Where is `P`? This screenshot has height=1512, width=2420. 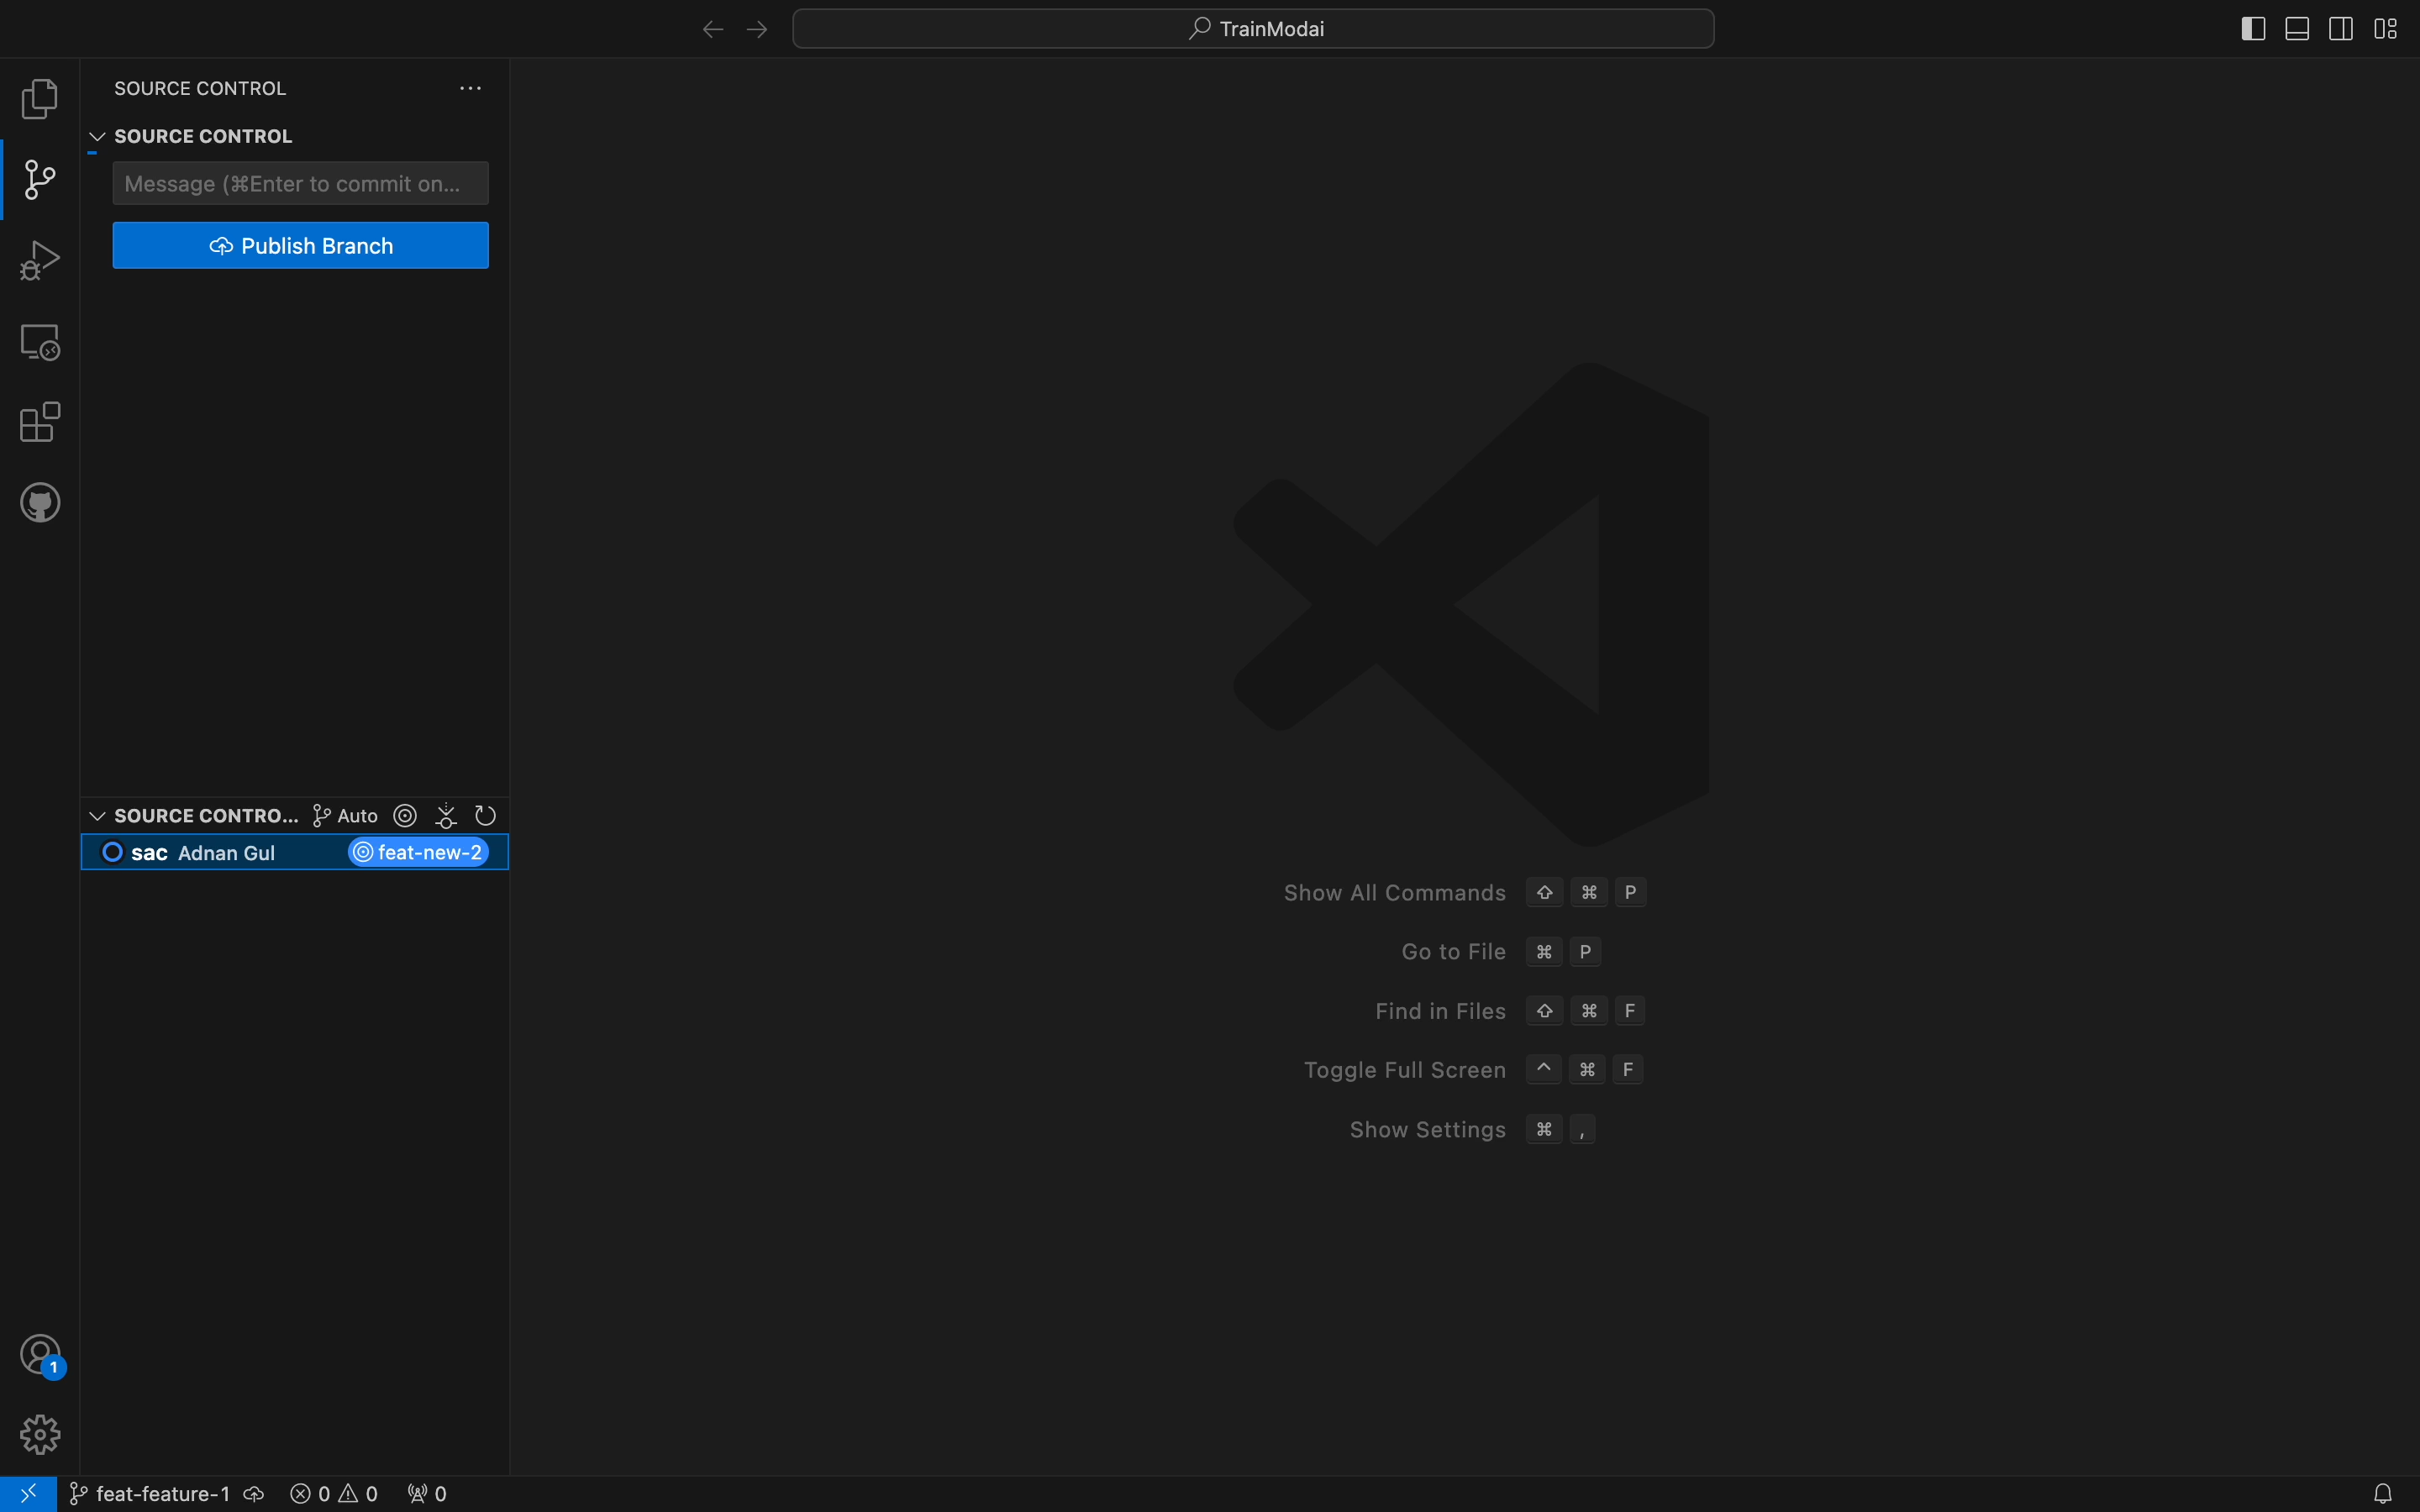 P is located at coordinates (1636, 893).